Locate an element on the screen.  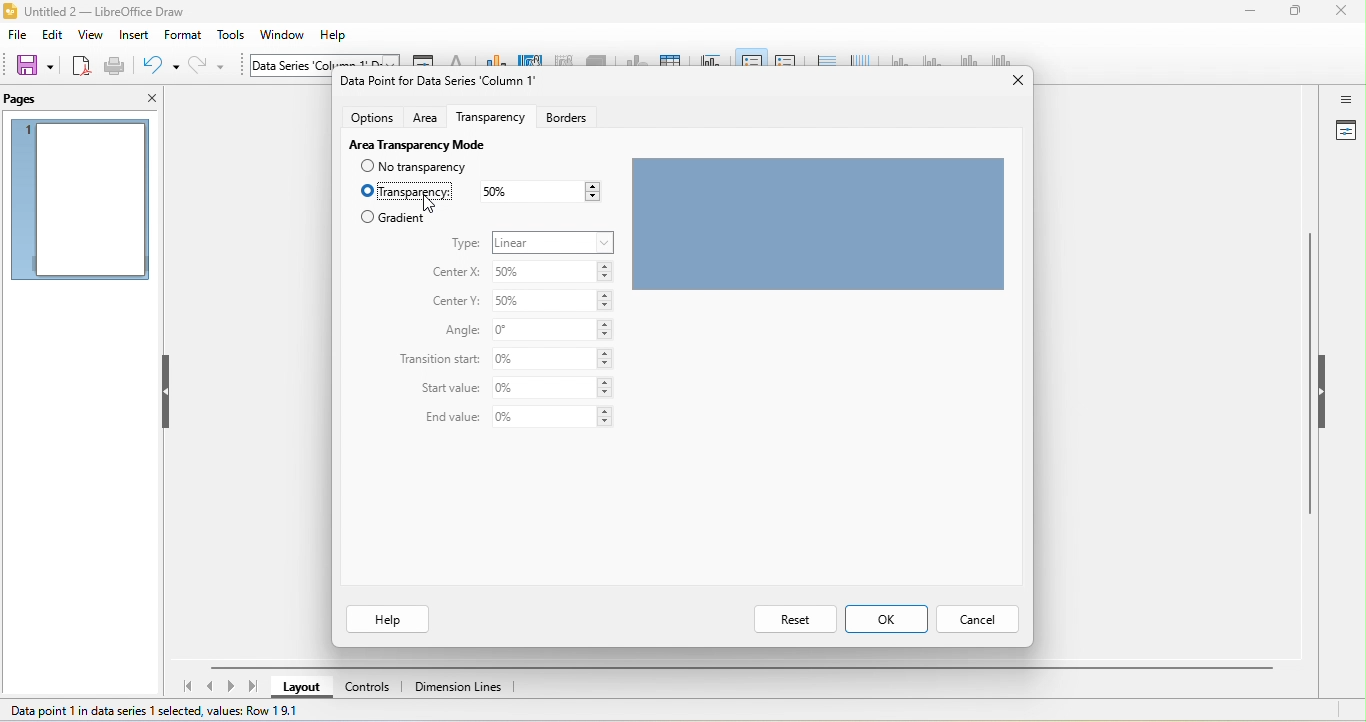
cancel is located at coordinates (982, 620).